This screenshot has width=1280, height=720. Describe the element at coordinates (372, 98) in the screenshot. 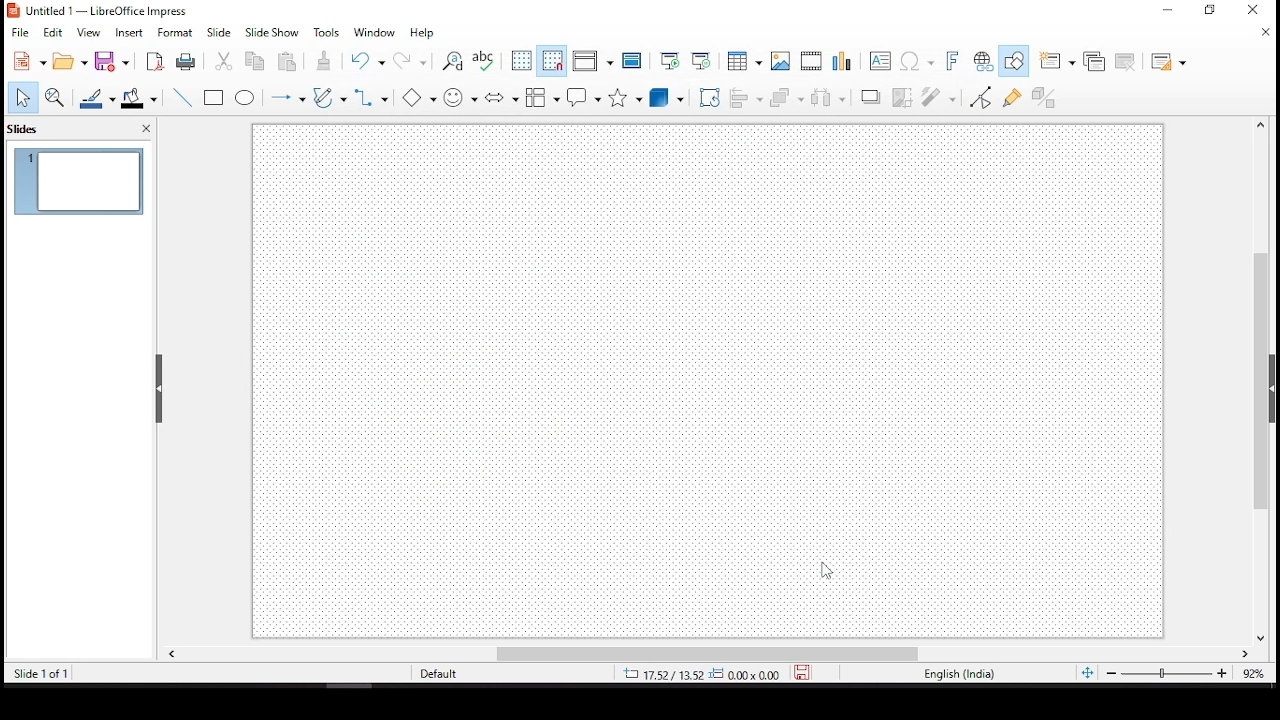

I see `connectors` at that location.